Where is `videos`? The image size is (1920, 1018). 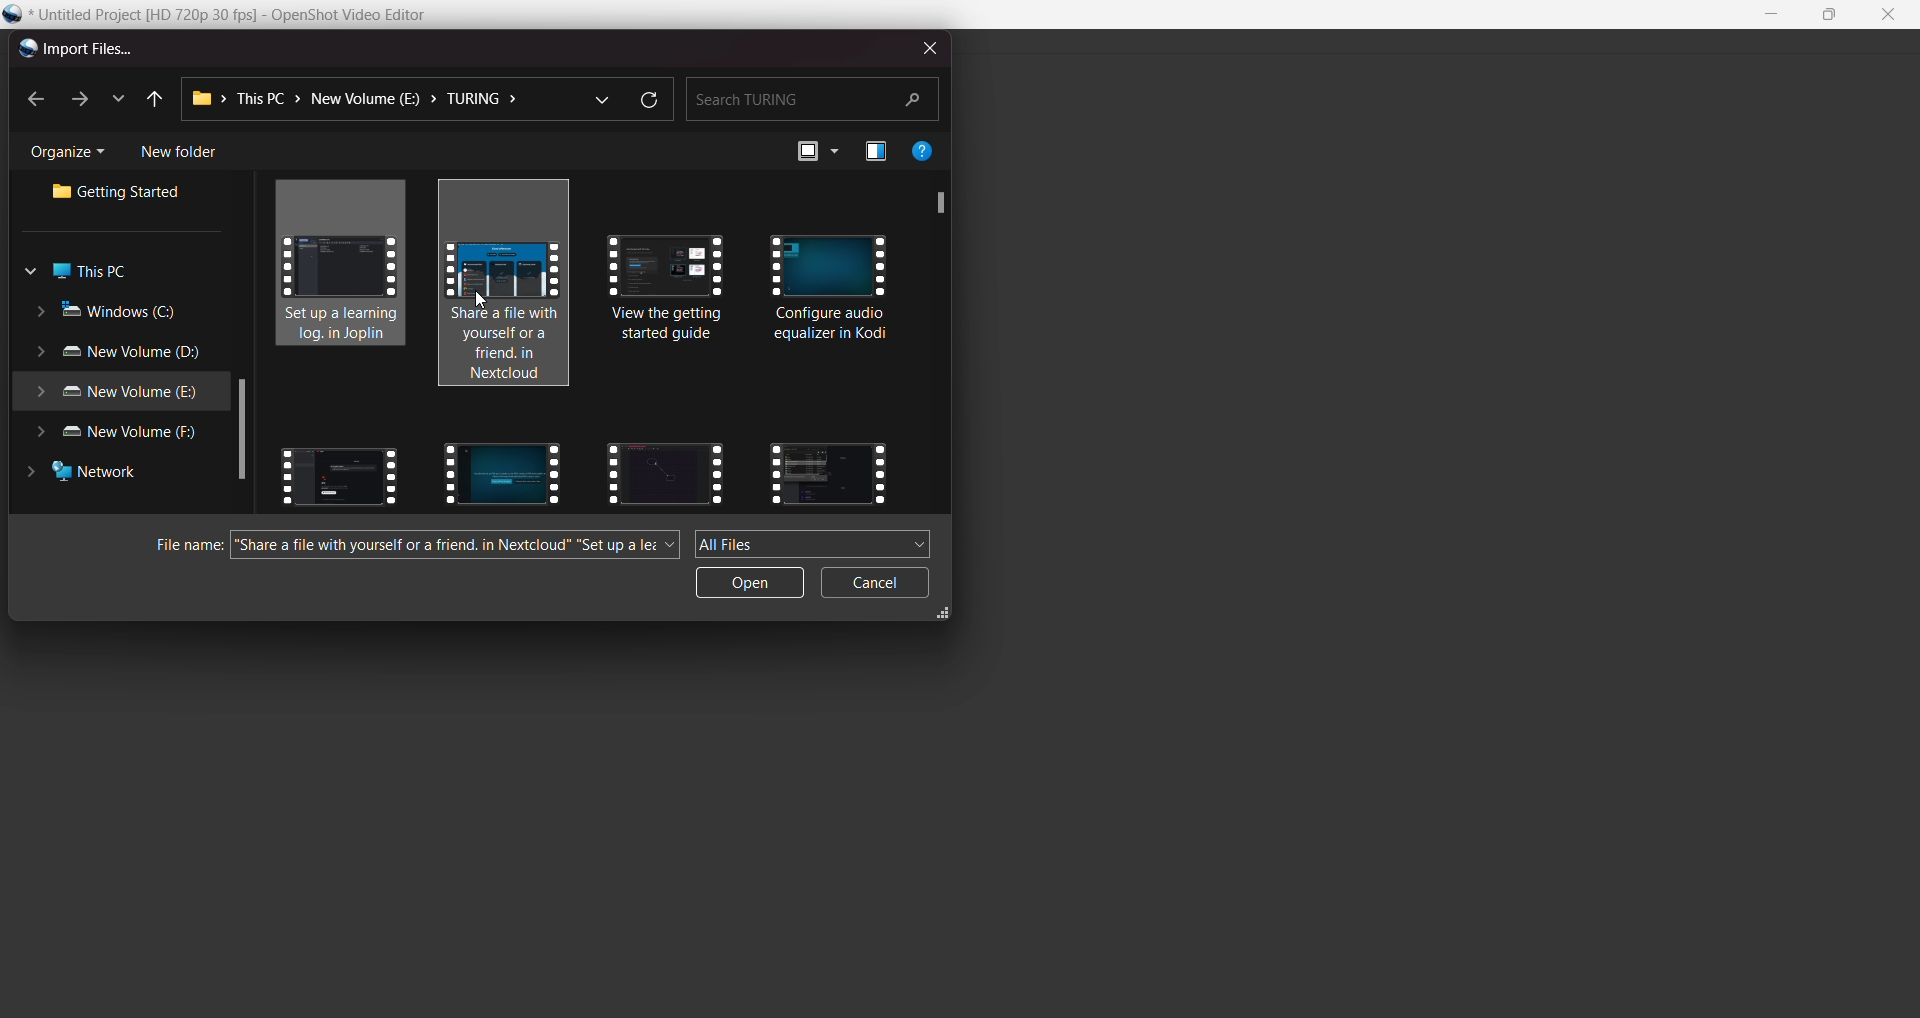
videos is located at coordinates (831, 293).